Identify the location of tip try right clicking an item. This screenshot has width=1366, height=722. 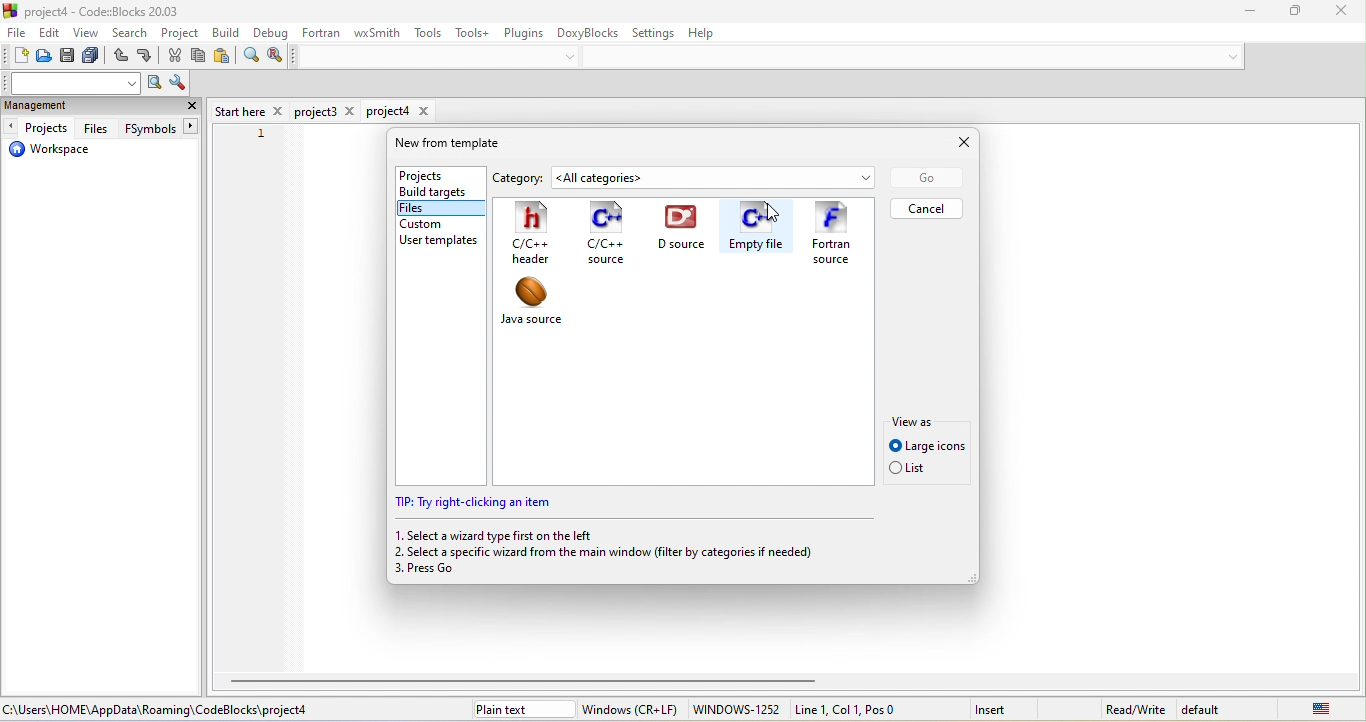
(479, 504).